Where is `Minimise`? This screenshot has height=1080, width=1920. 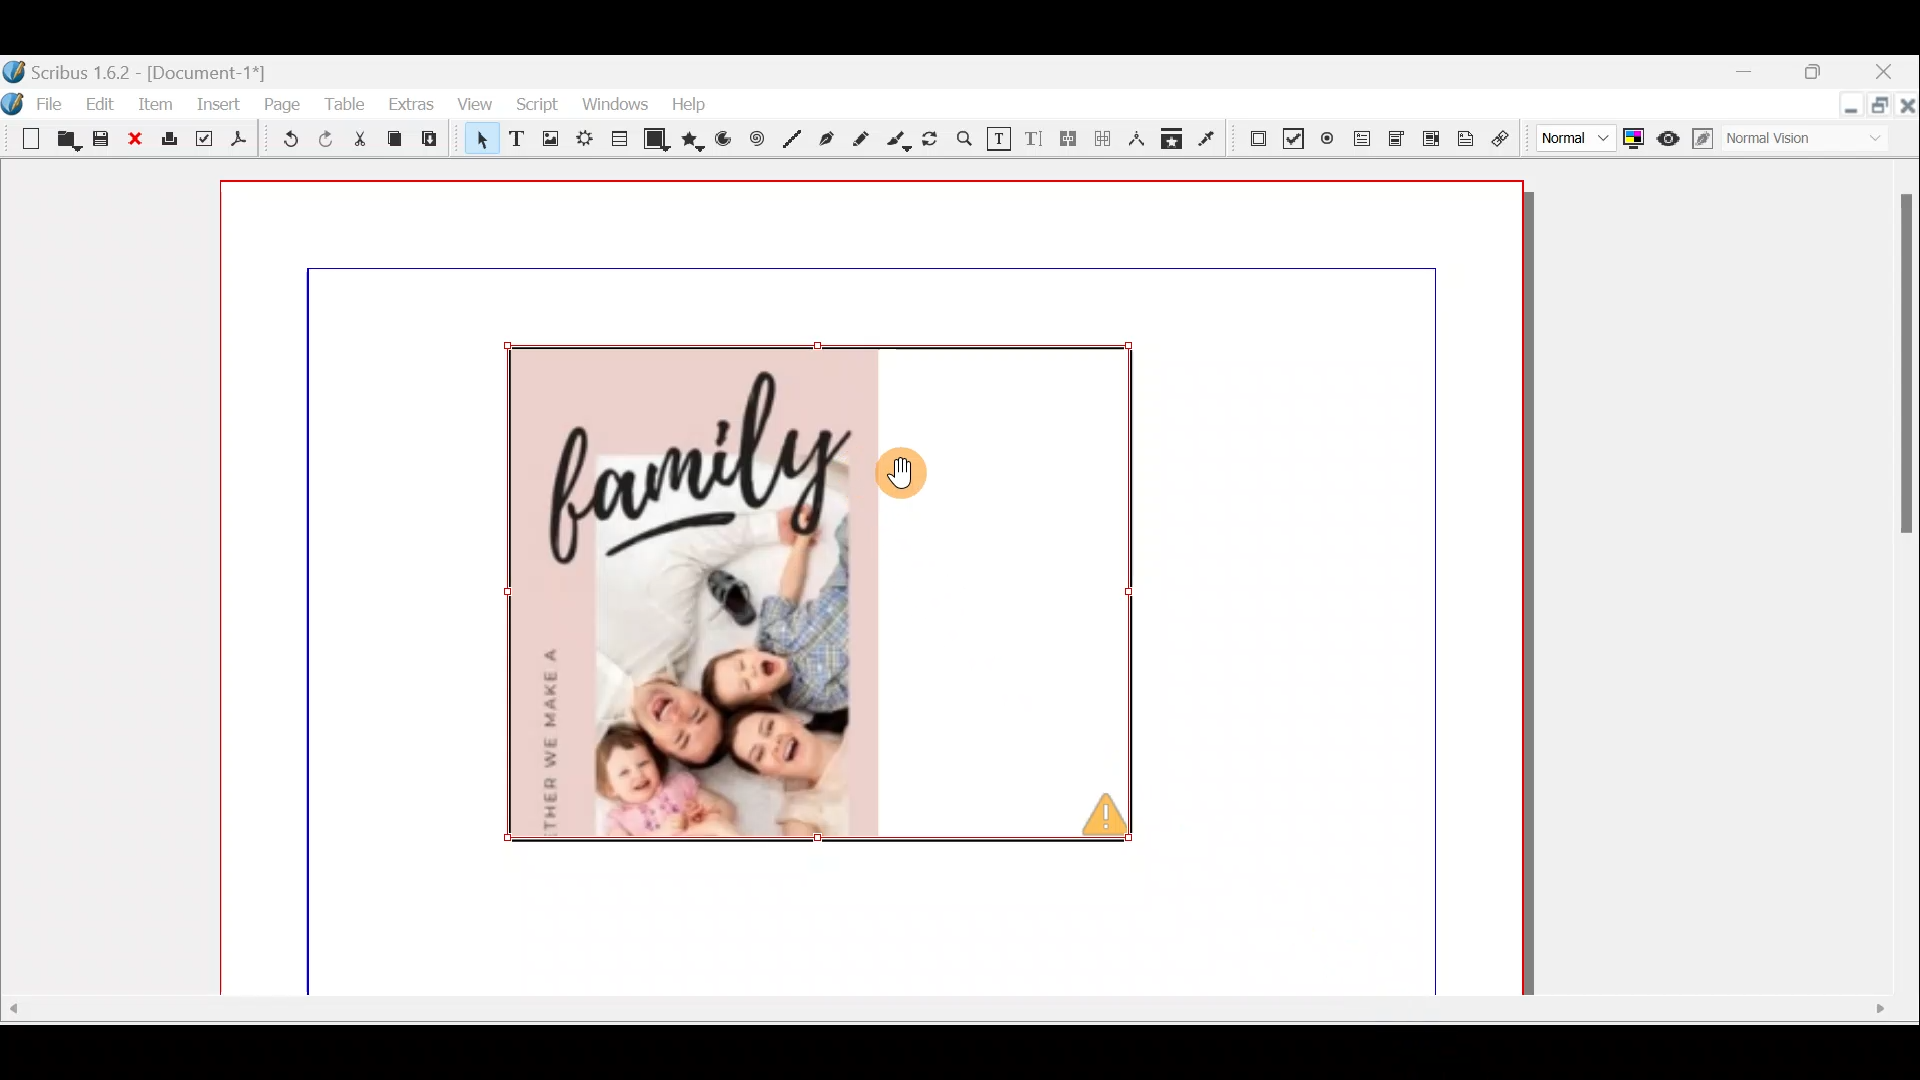 Minimise is located at coordinates (1754, 74).